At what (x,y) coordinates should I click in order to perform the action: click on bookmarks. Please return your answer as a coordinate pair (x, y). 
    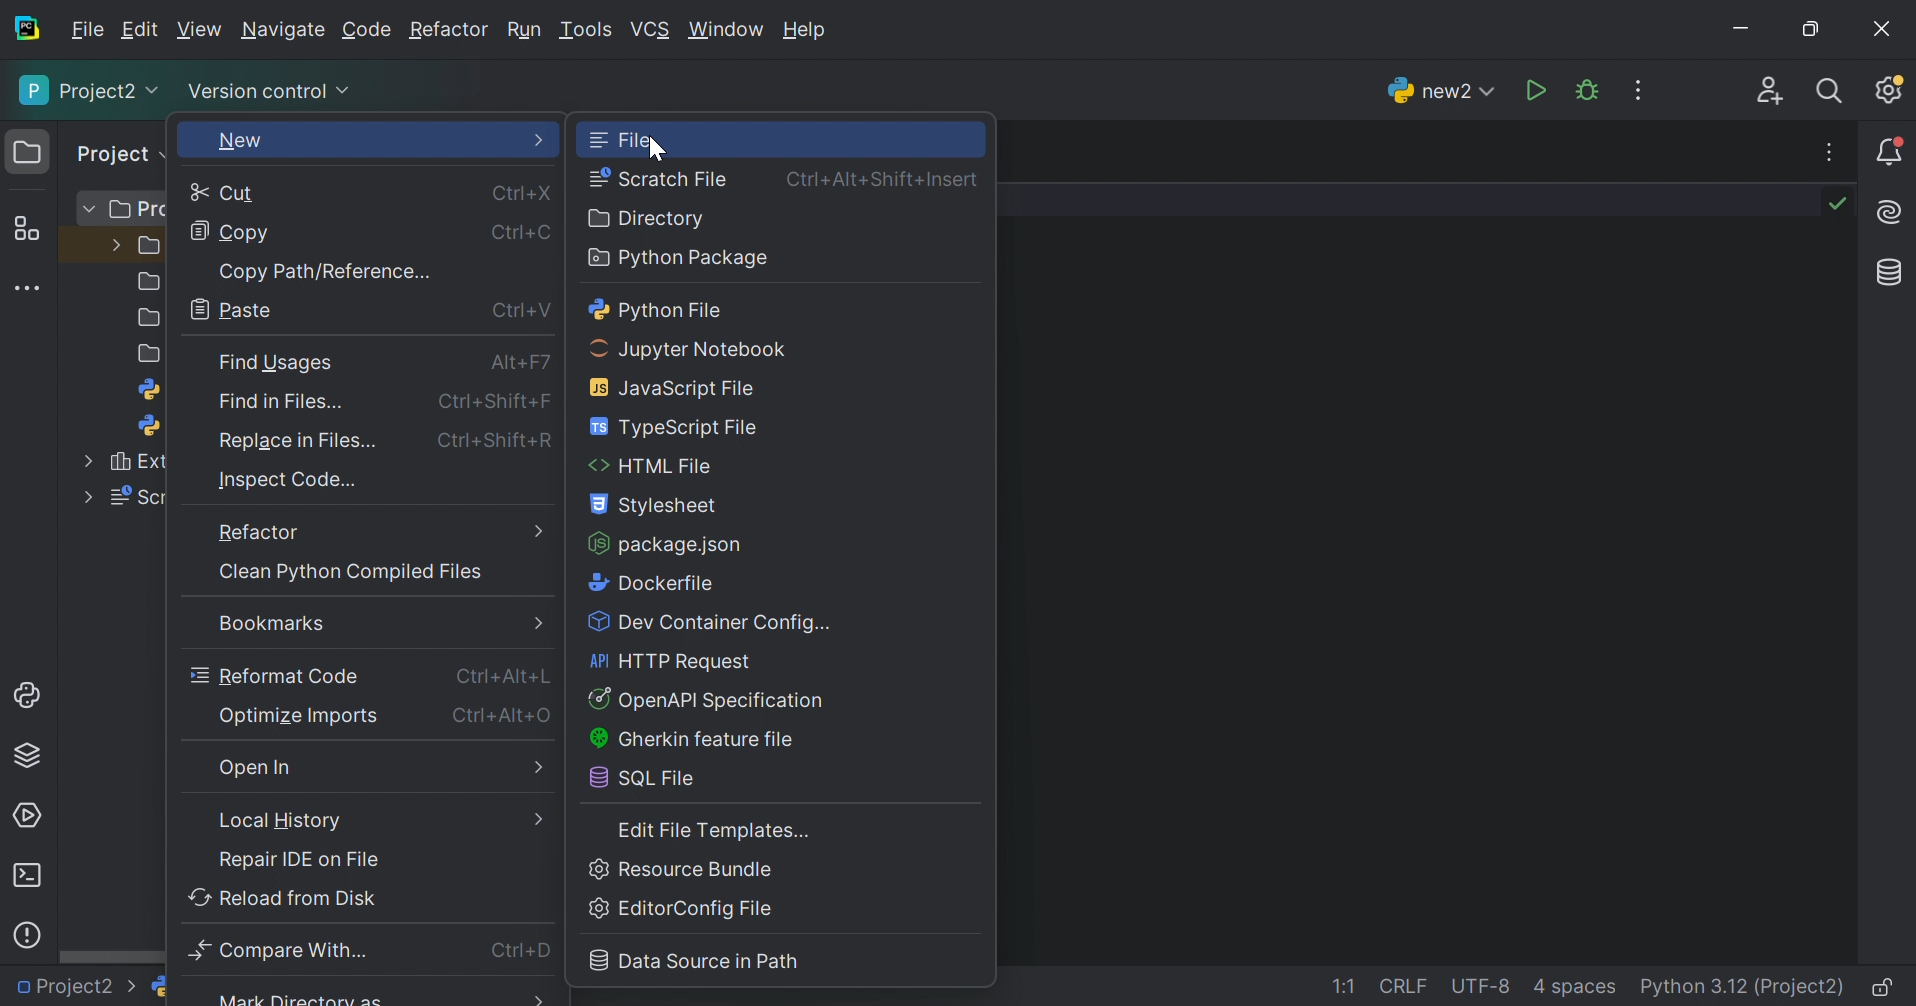
    Looking at the image, I should click on (268, 624).